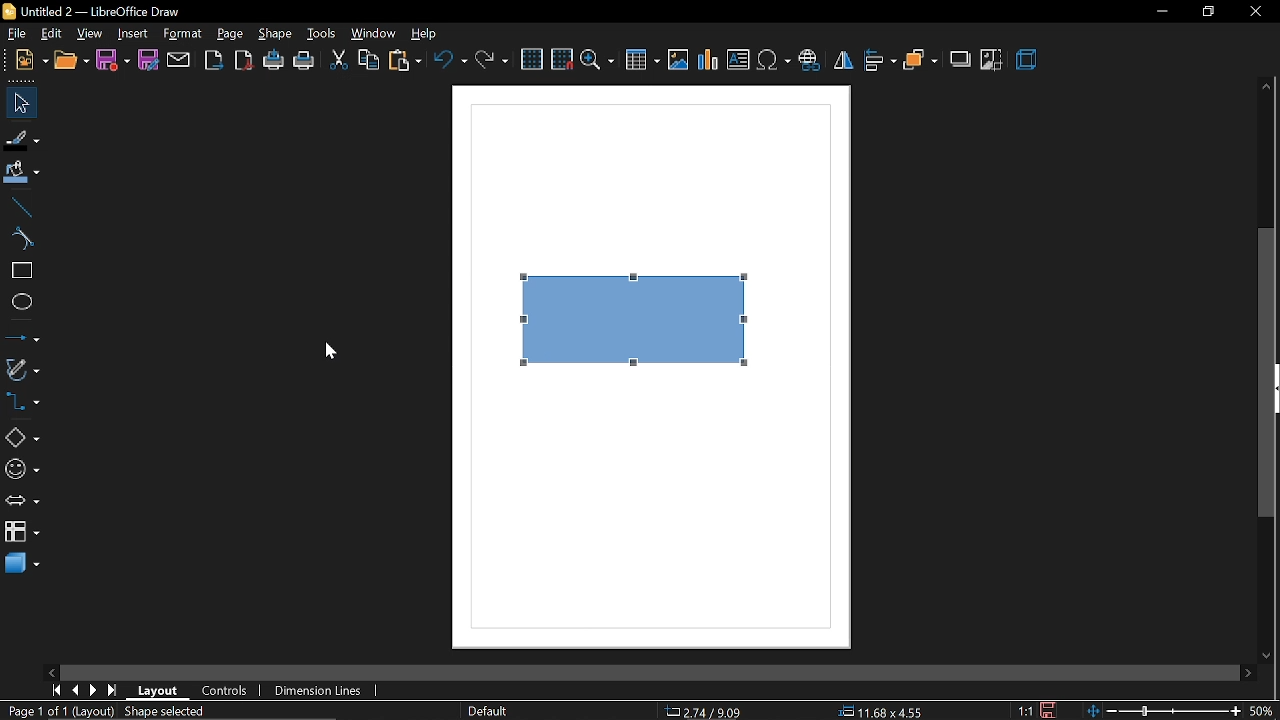 The image size is (1280, 720). What do you see at coordinates (375, 33) in the screenshot?
I see `window` at bounding box center [375, 33].